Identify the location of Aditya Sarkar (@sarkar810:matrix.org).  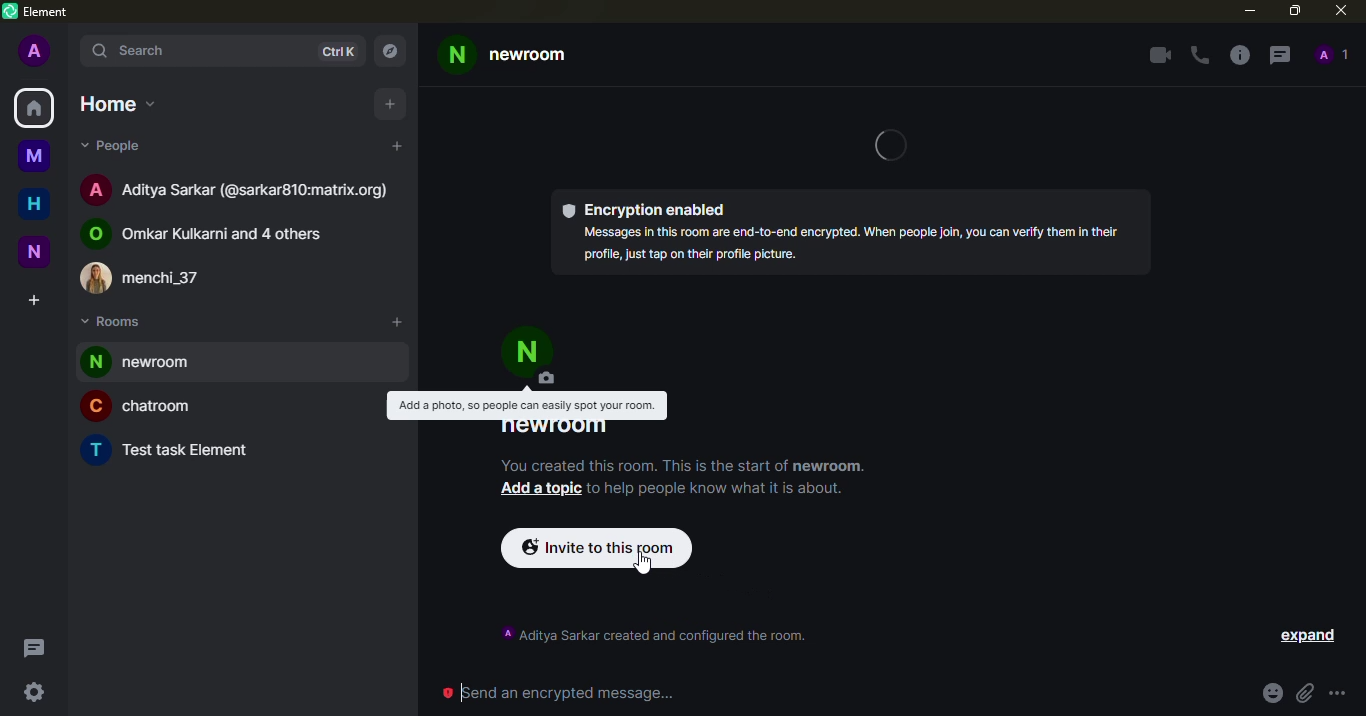
(232, 193).